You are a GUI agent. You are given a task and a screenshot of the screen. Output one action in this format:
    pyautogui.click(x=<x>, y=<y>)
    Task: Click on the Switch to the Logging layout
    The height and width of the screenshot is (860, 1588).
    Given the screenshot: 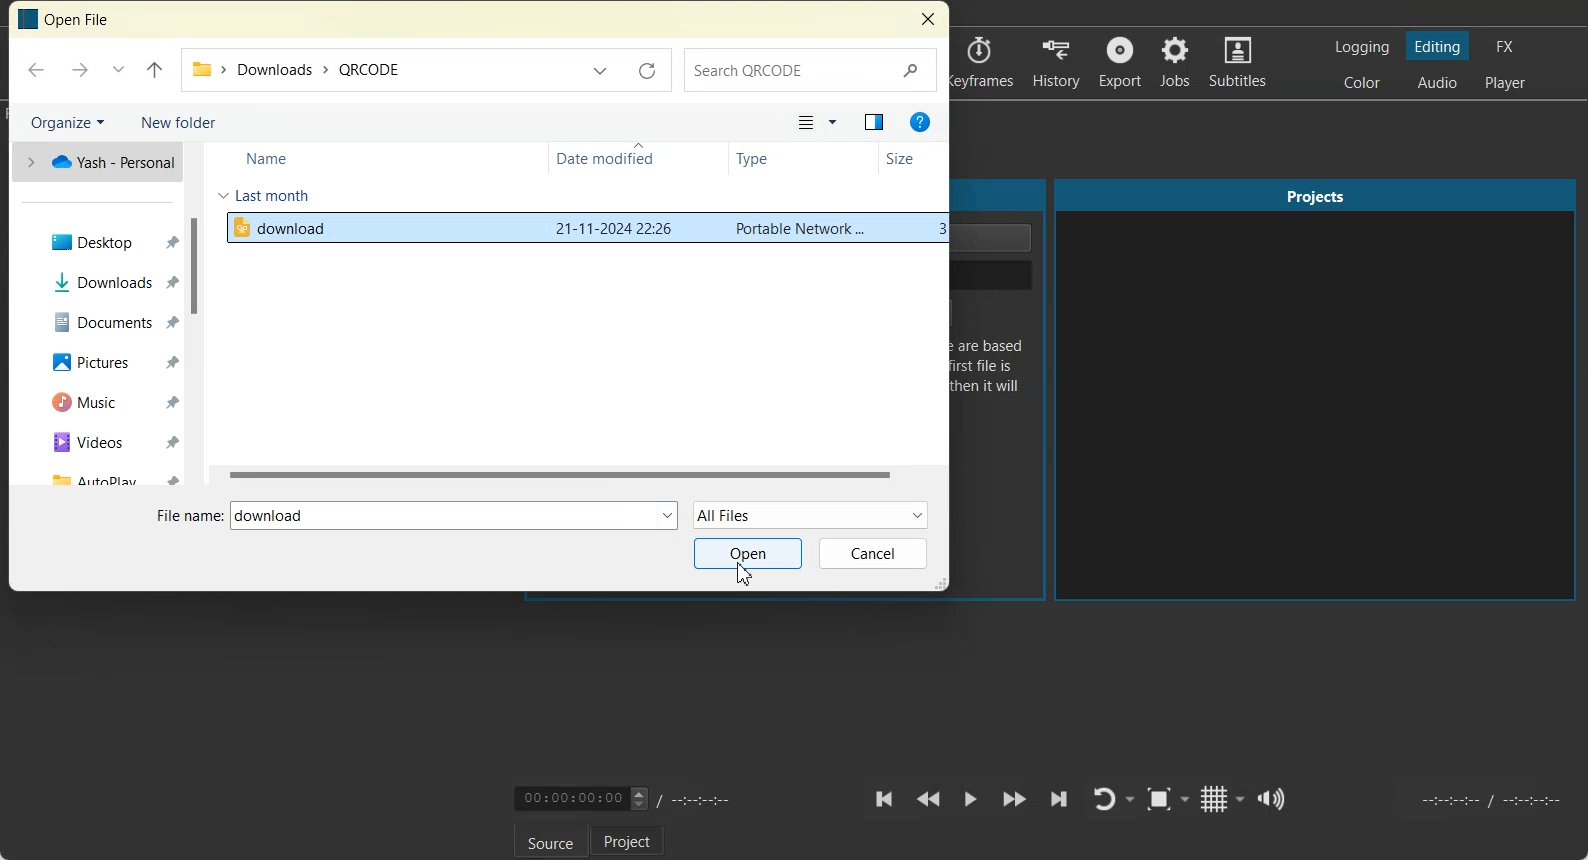 What is the action you would take?
    pyautogui.click(x=1363, y=47)
    